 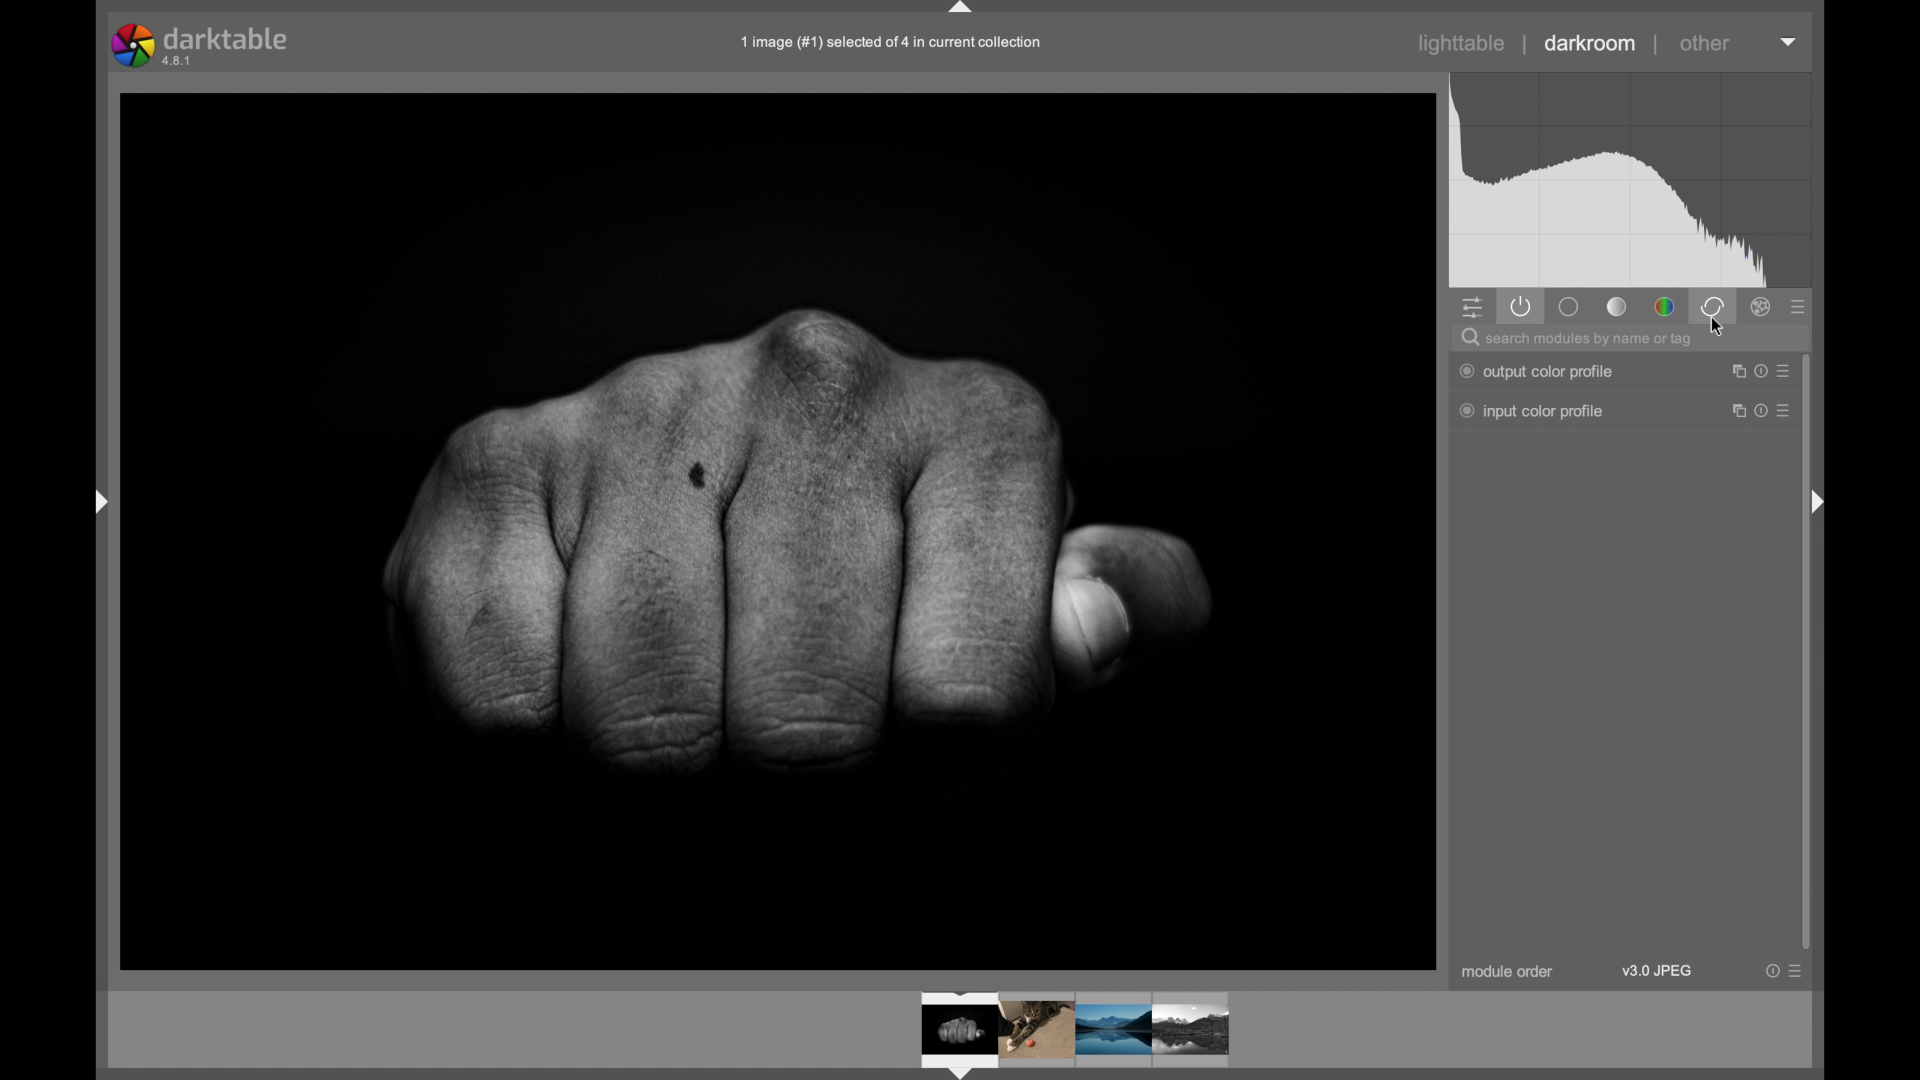 What do you see at coordinates (1735, 413) in the screenshot?
I see `maximize` at bounding box center [1735, 413].